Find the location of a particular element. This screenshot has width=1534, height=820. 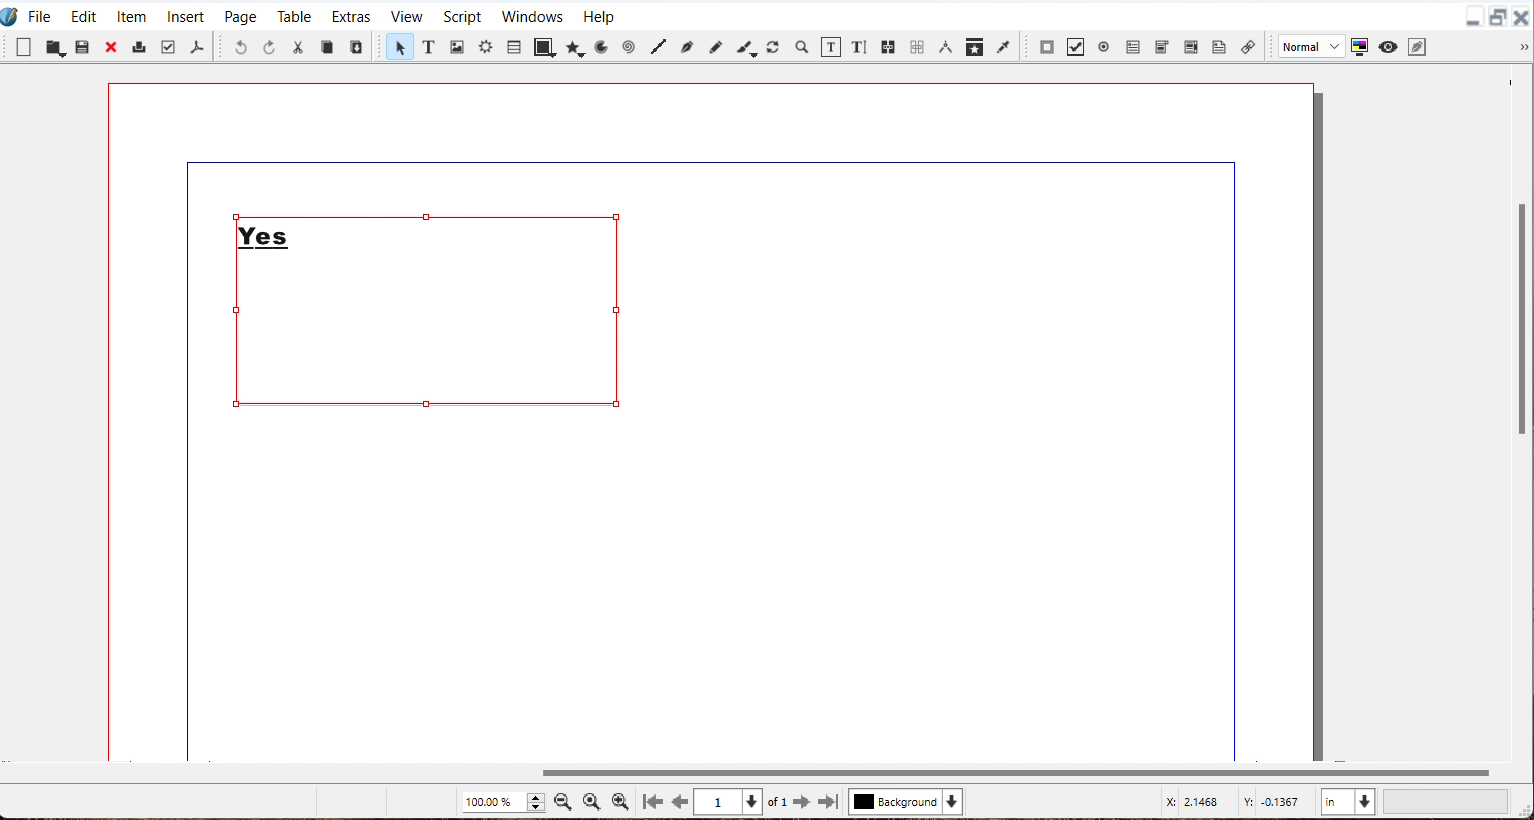

PDF Radio button is located at coordinates (1107, 44).